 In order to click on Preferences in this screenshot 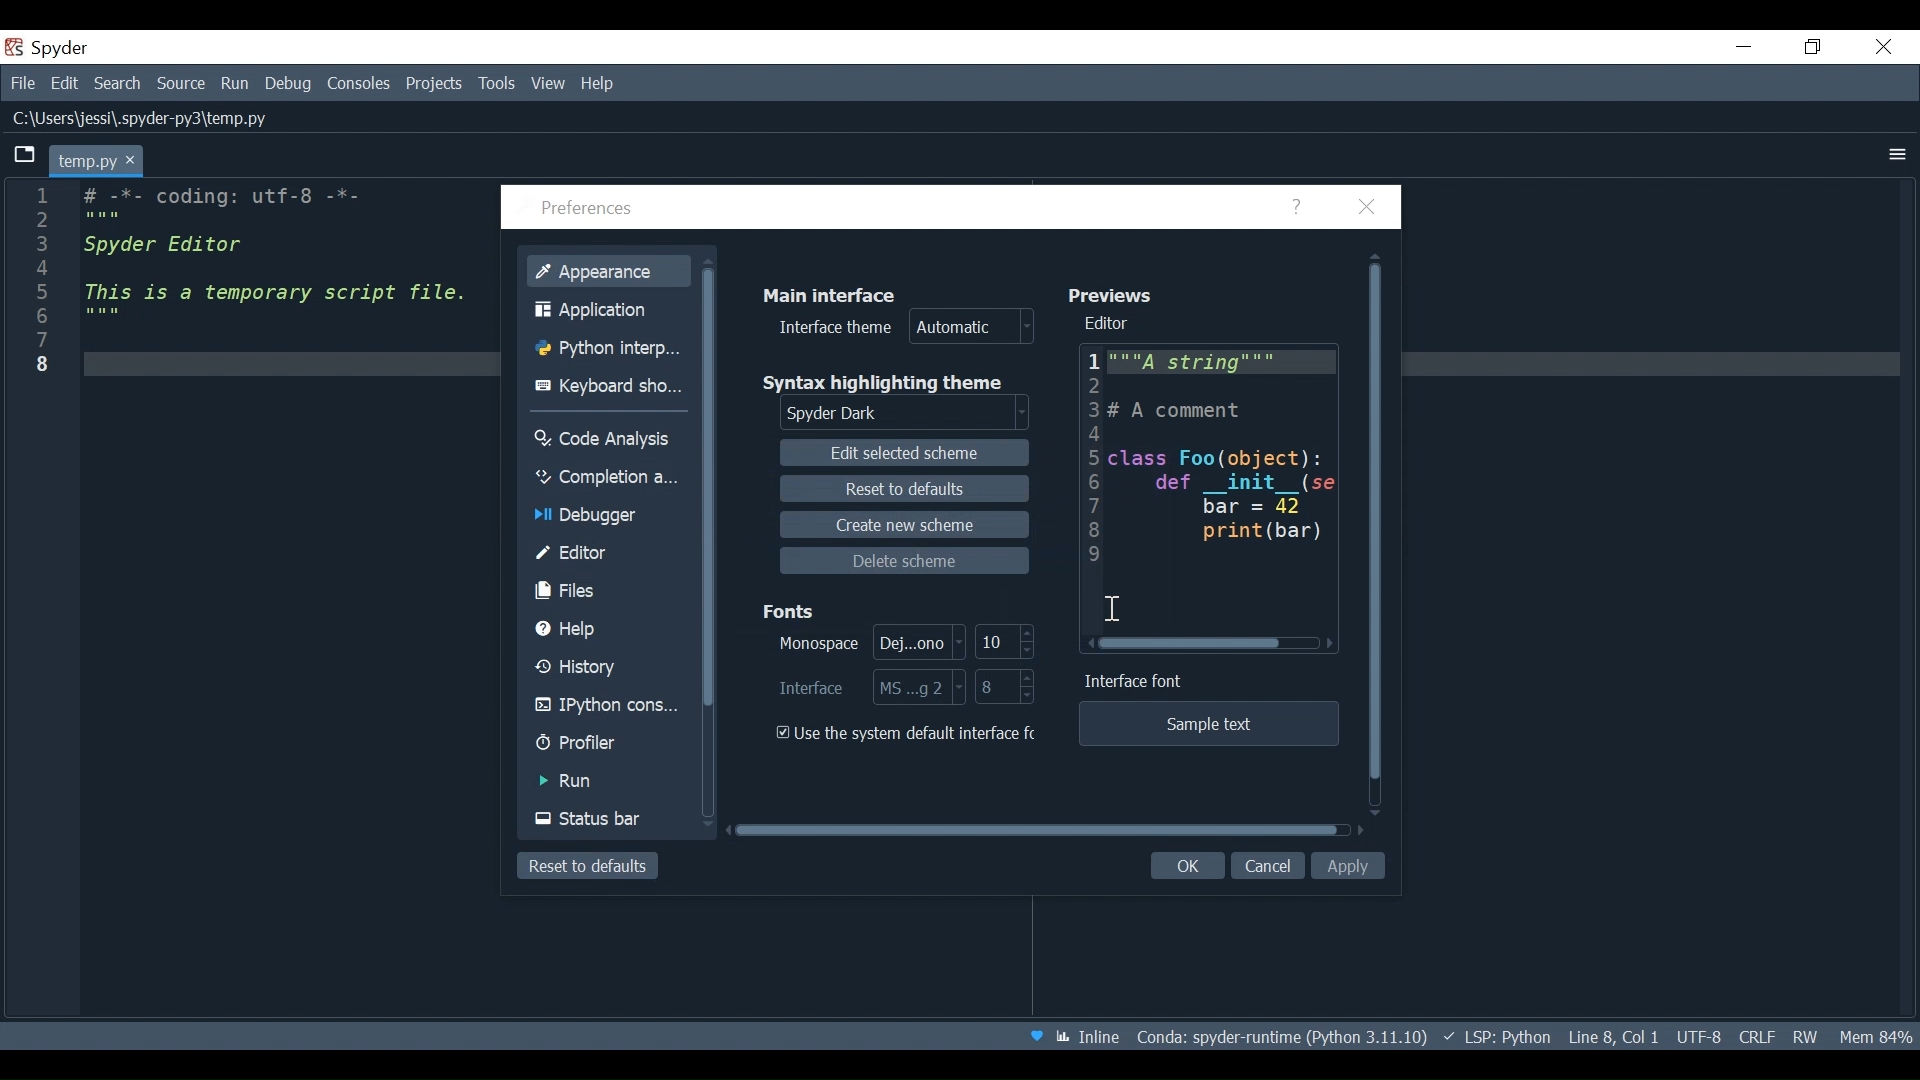, I will do `click(591, 210)`.